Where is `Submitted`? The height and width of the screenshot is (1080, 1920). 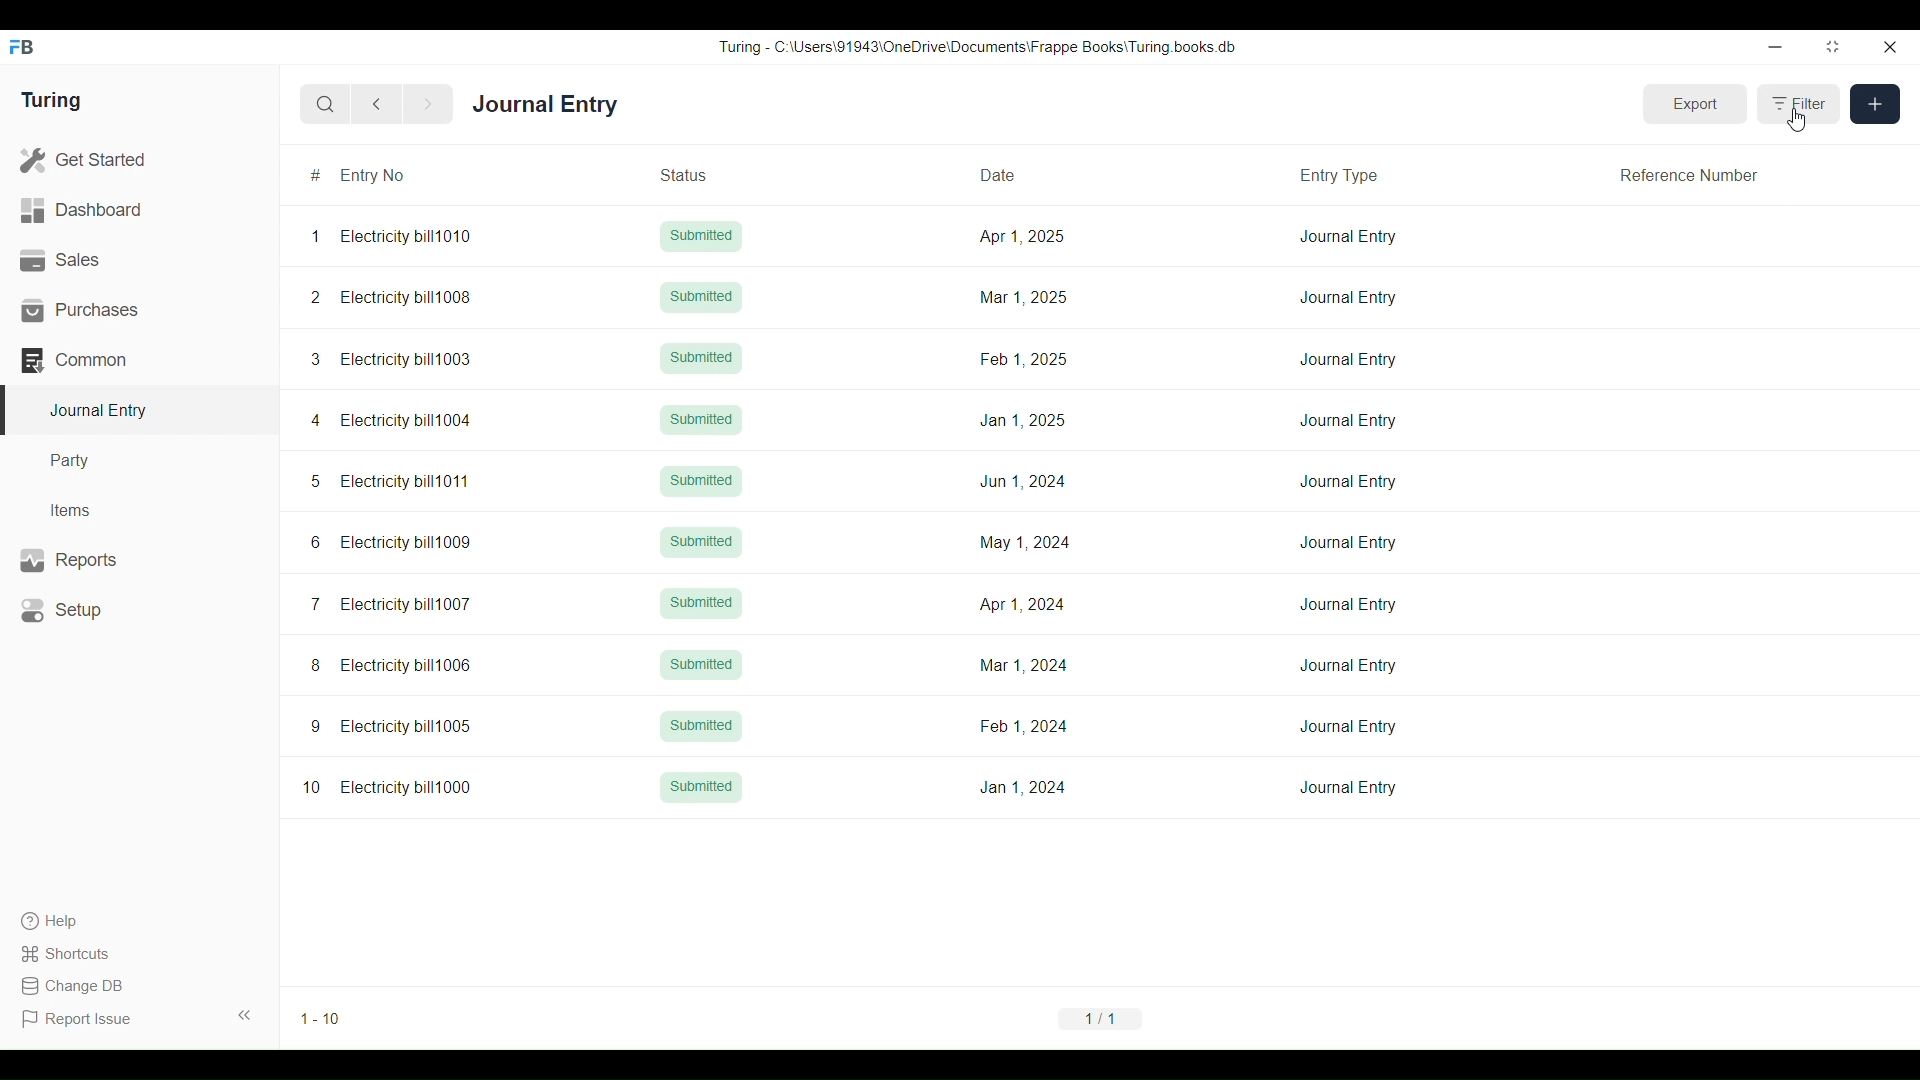 Submitted is located at coordinates (701, 603).